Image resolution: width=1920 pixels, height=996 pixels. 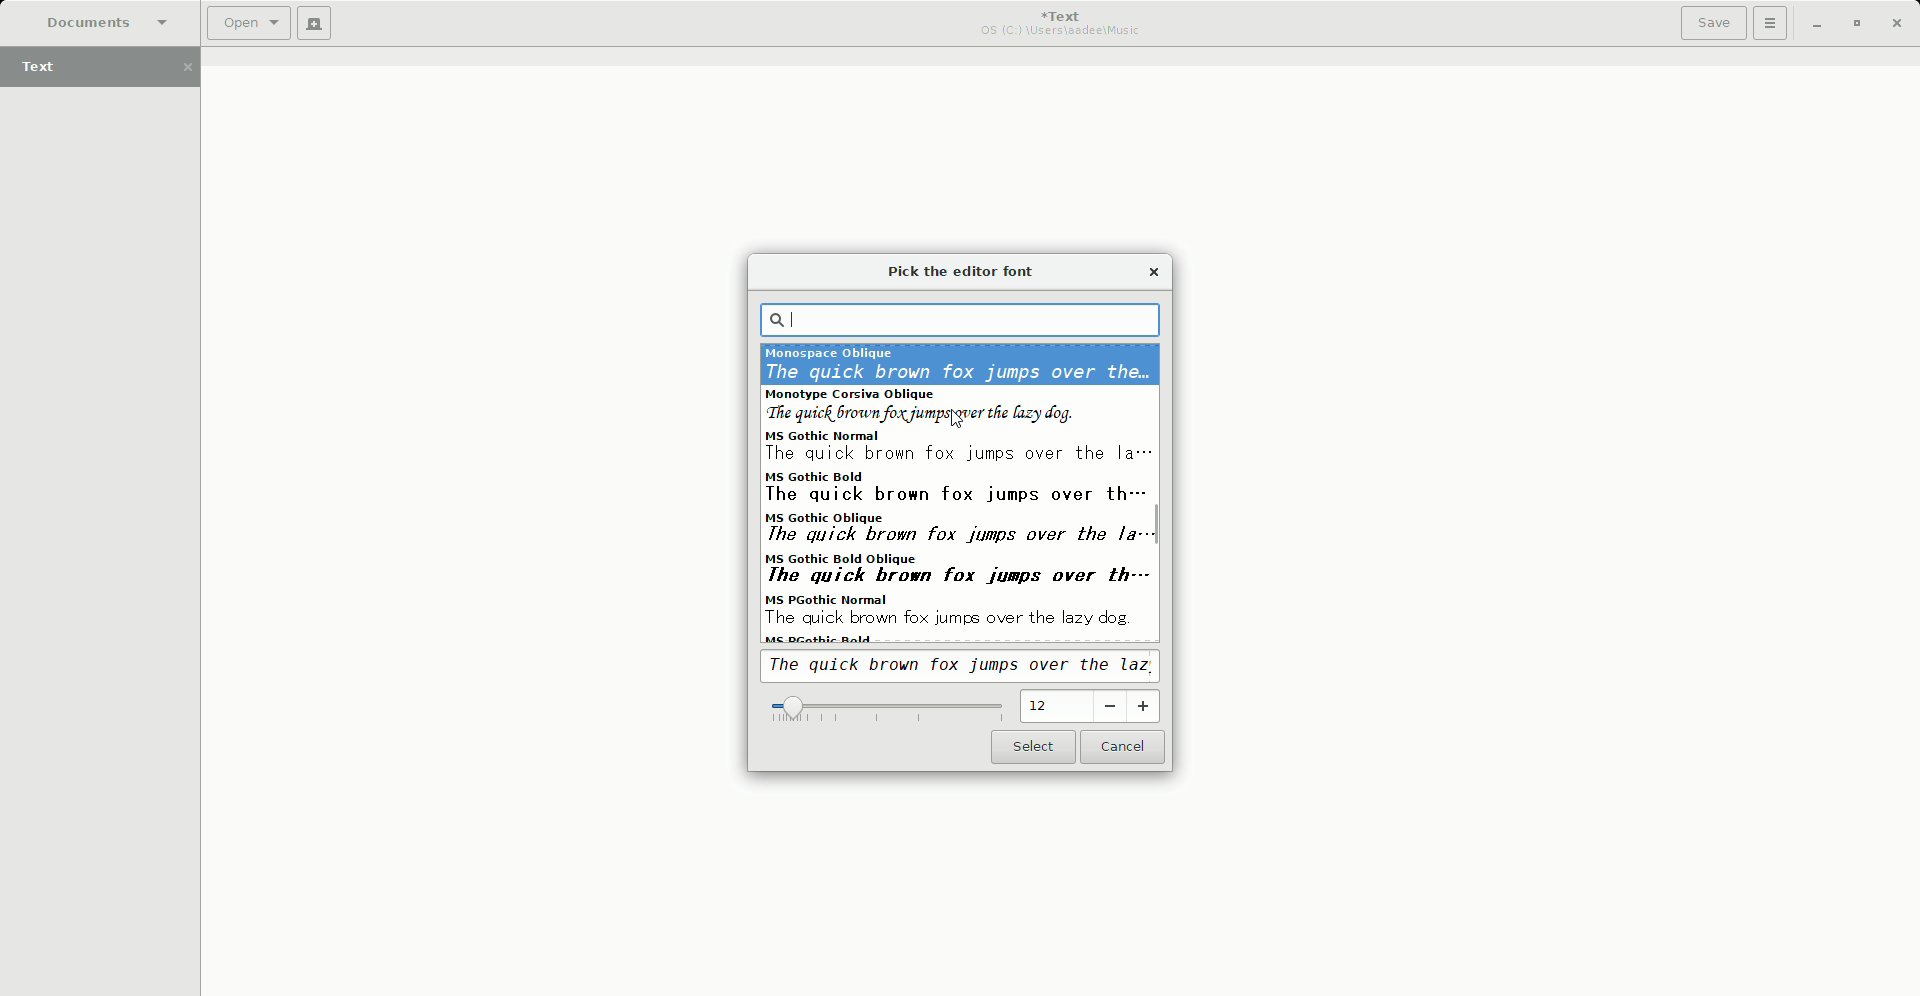 I want to click on Text, so click(x=1064, y=23).